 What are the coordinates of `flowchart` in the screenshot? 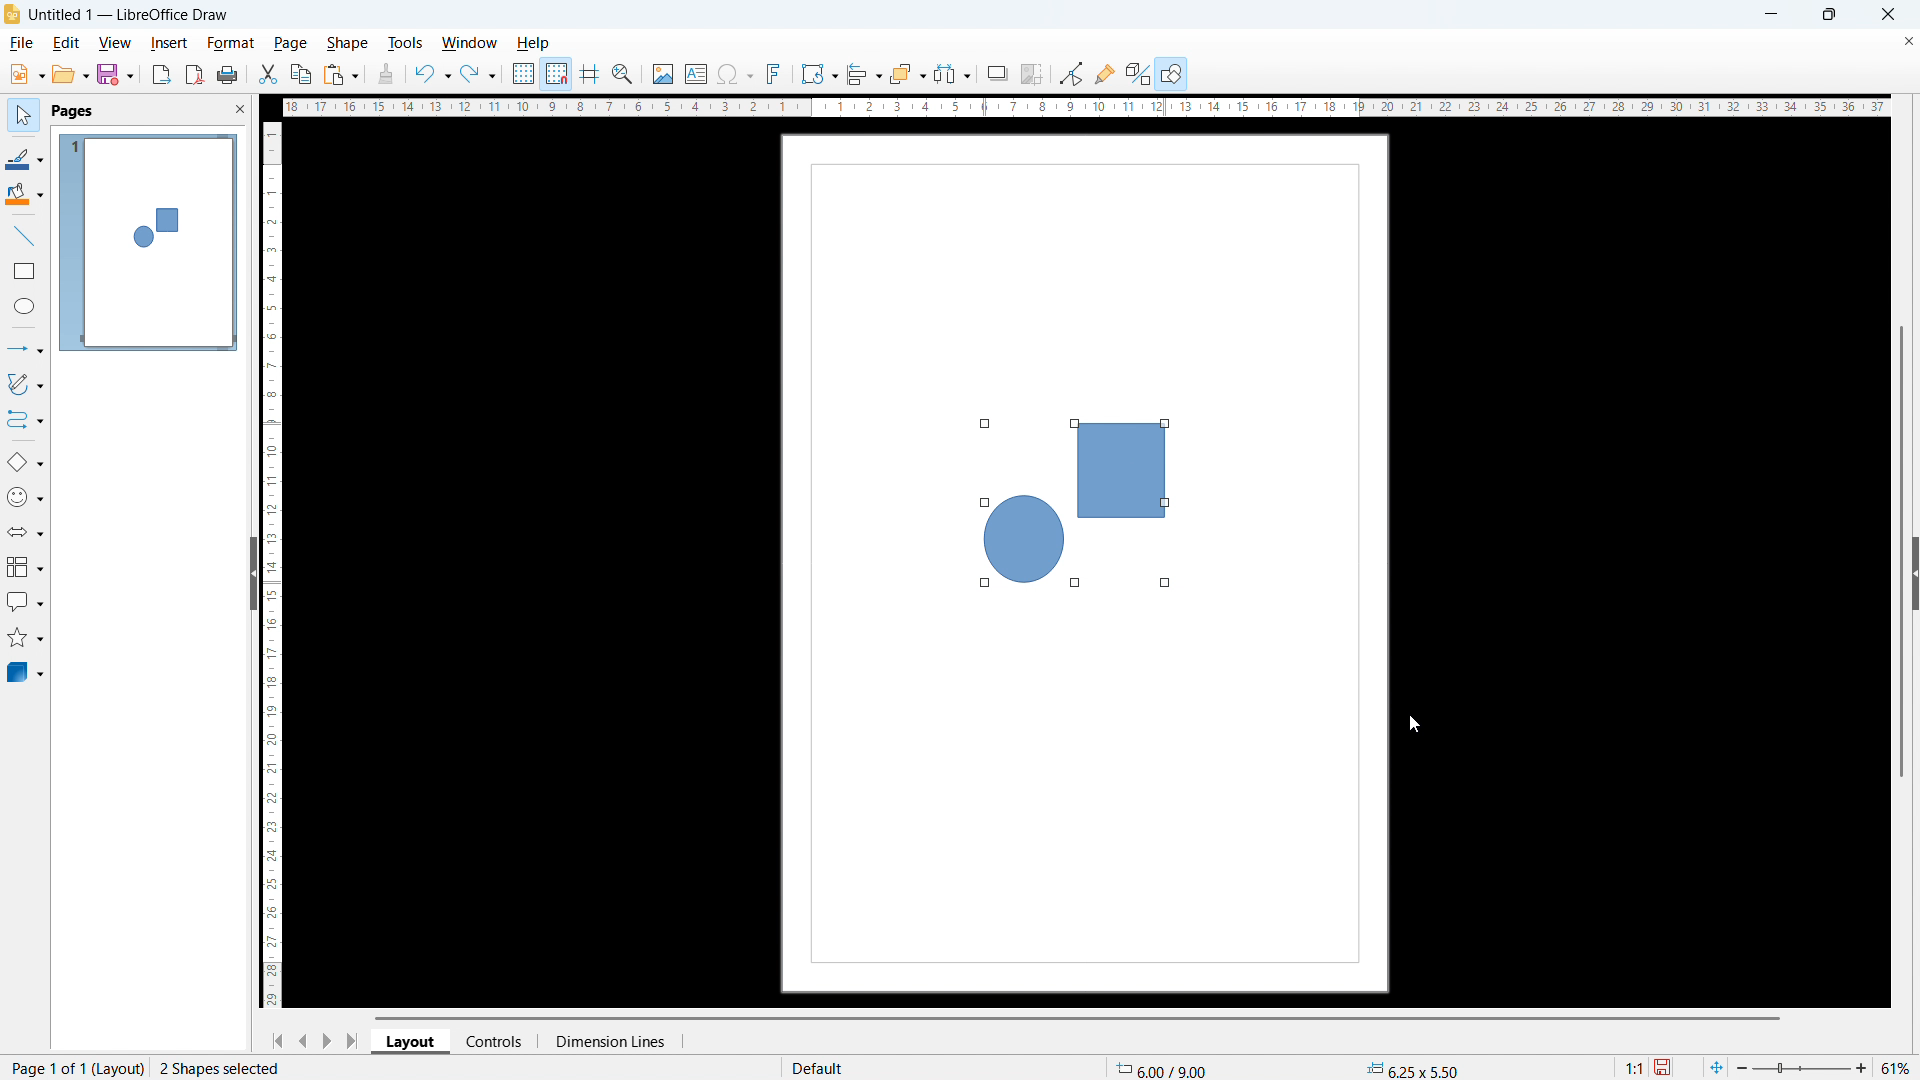 It's located at (23, 568).